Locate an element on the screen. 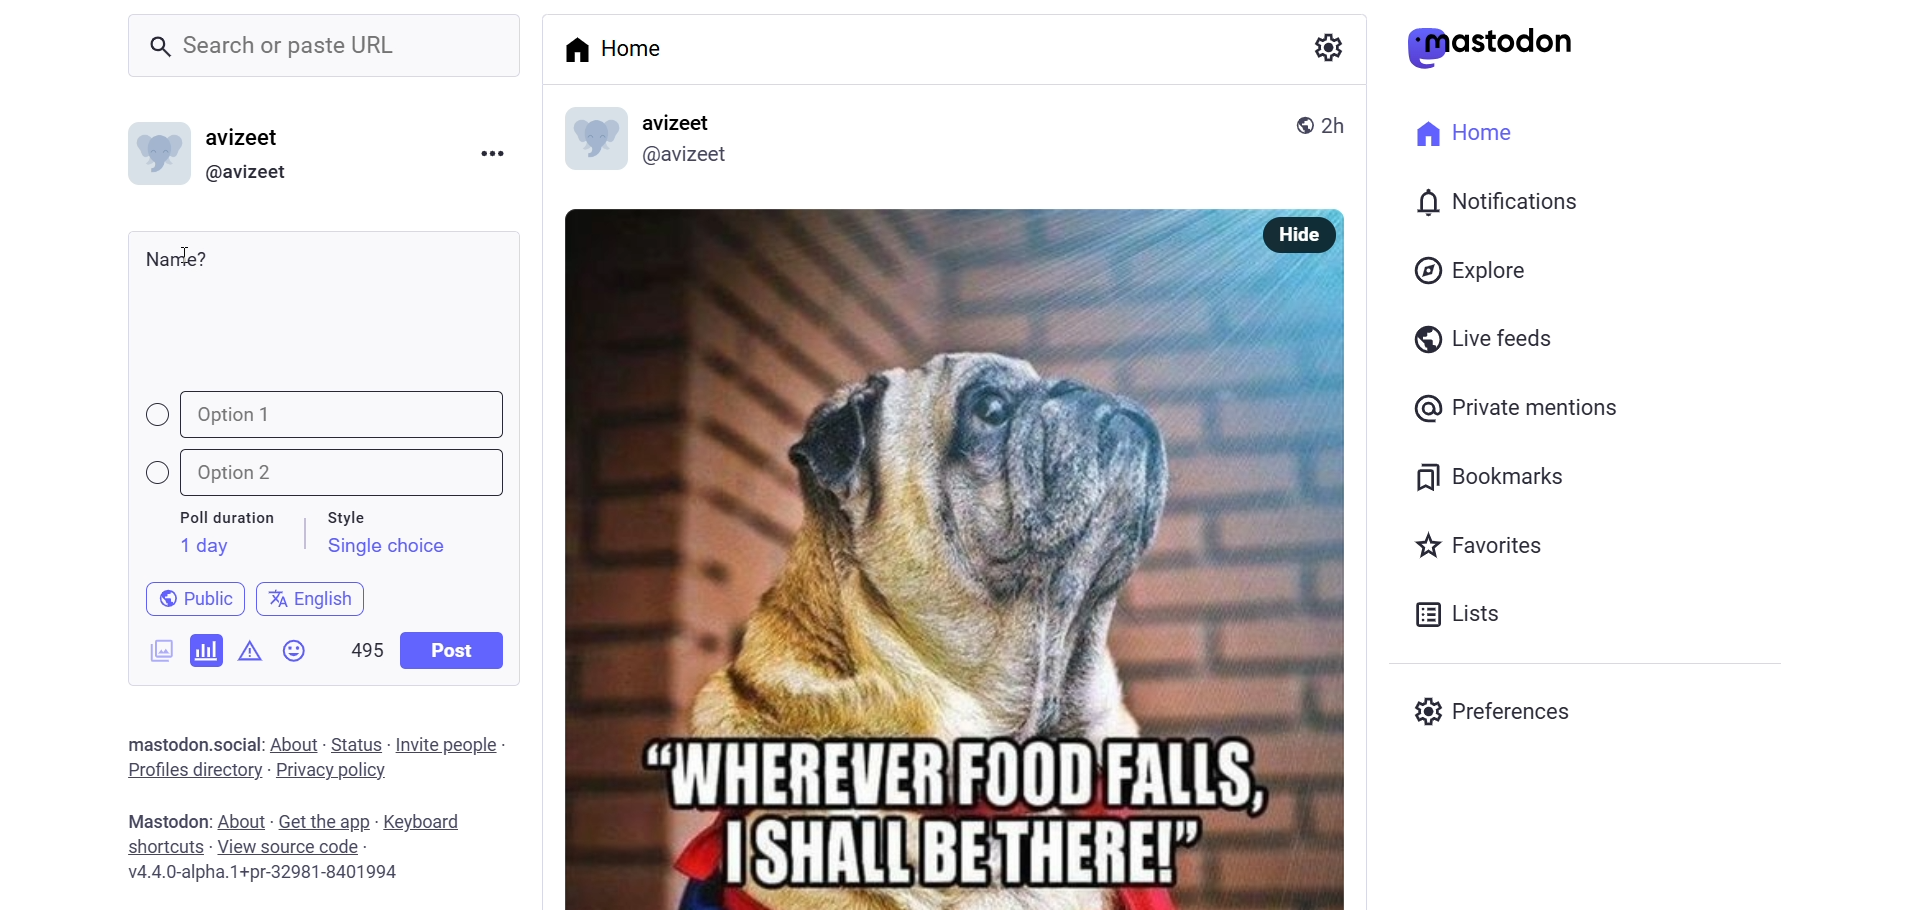 The image size is (1908, 910). social is located at coordinates (234, 744).